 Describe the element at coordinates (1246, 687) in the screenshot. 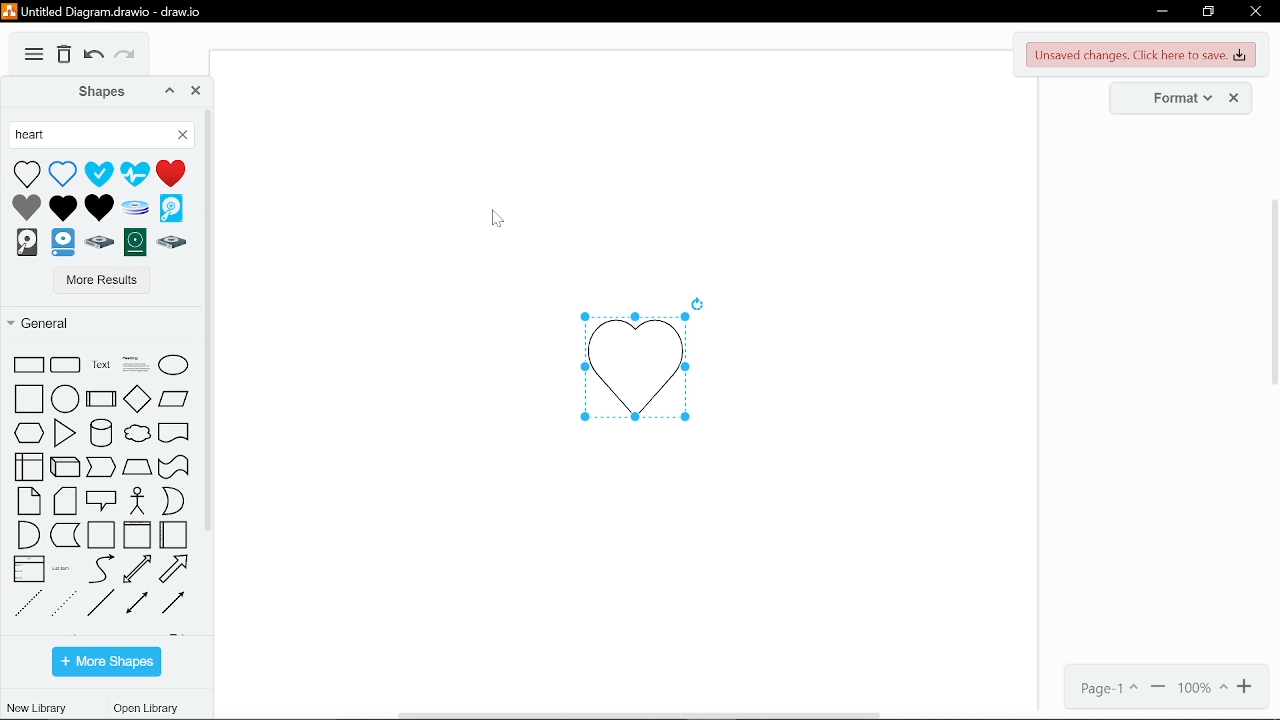

I see `zoom in` at that location.